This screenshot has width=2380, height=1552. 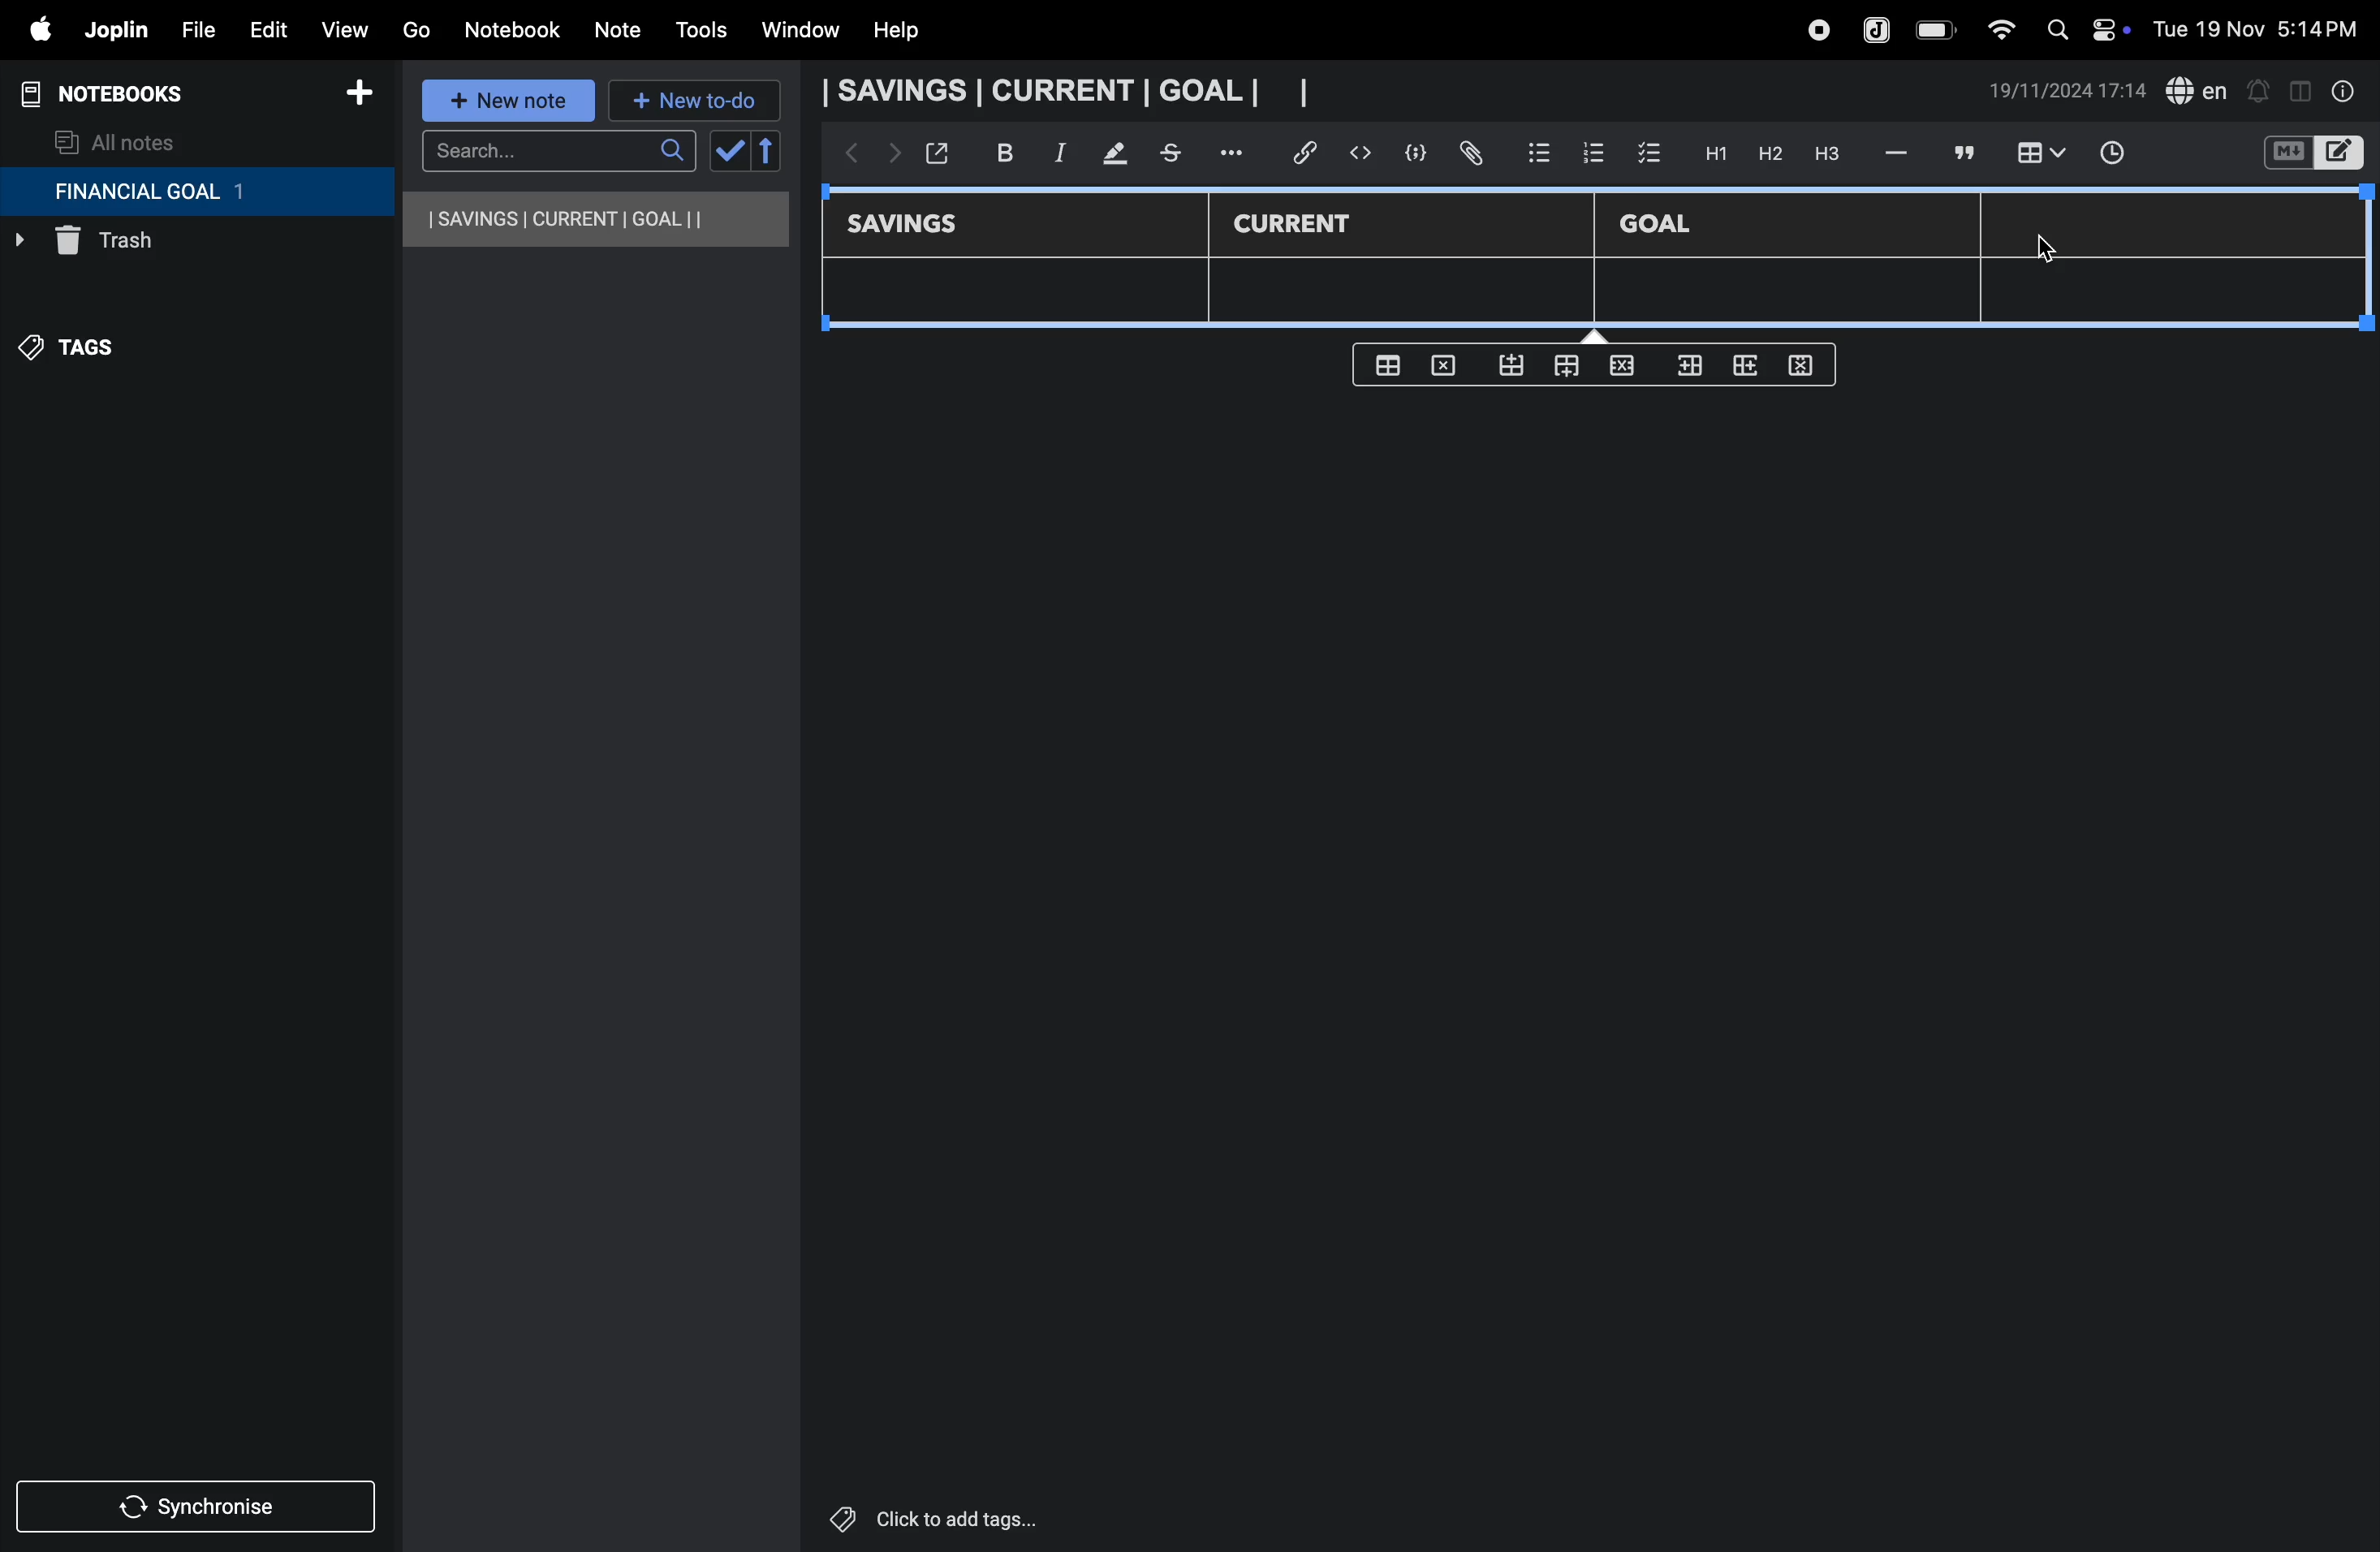 I want to click on h2, so click(x=1768, y=153).